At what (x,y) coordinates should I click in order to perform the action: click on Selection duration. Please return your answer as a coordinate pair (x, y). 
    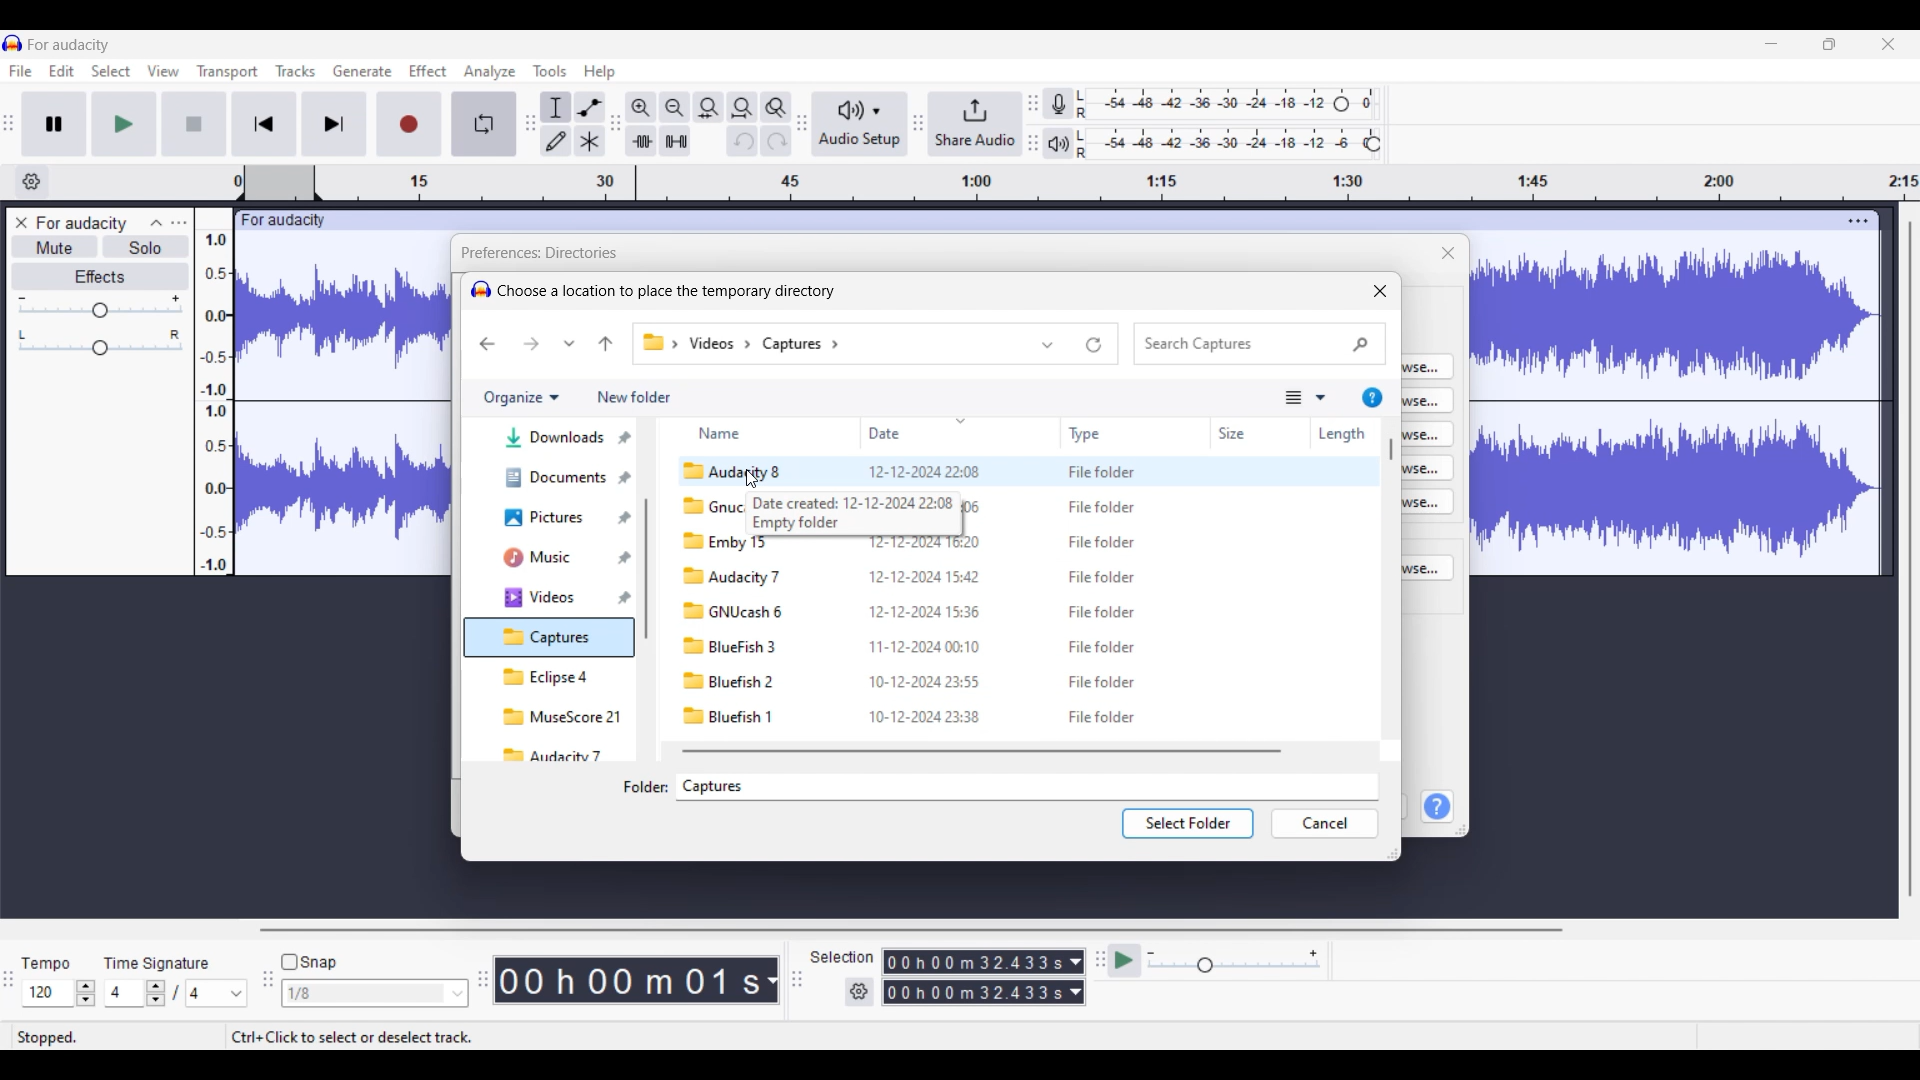
    Looking at the image, I should click on (975, 977).